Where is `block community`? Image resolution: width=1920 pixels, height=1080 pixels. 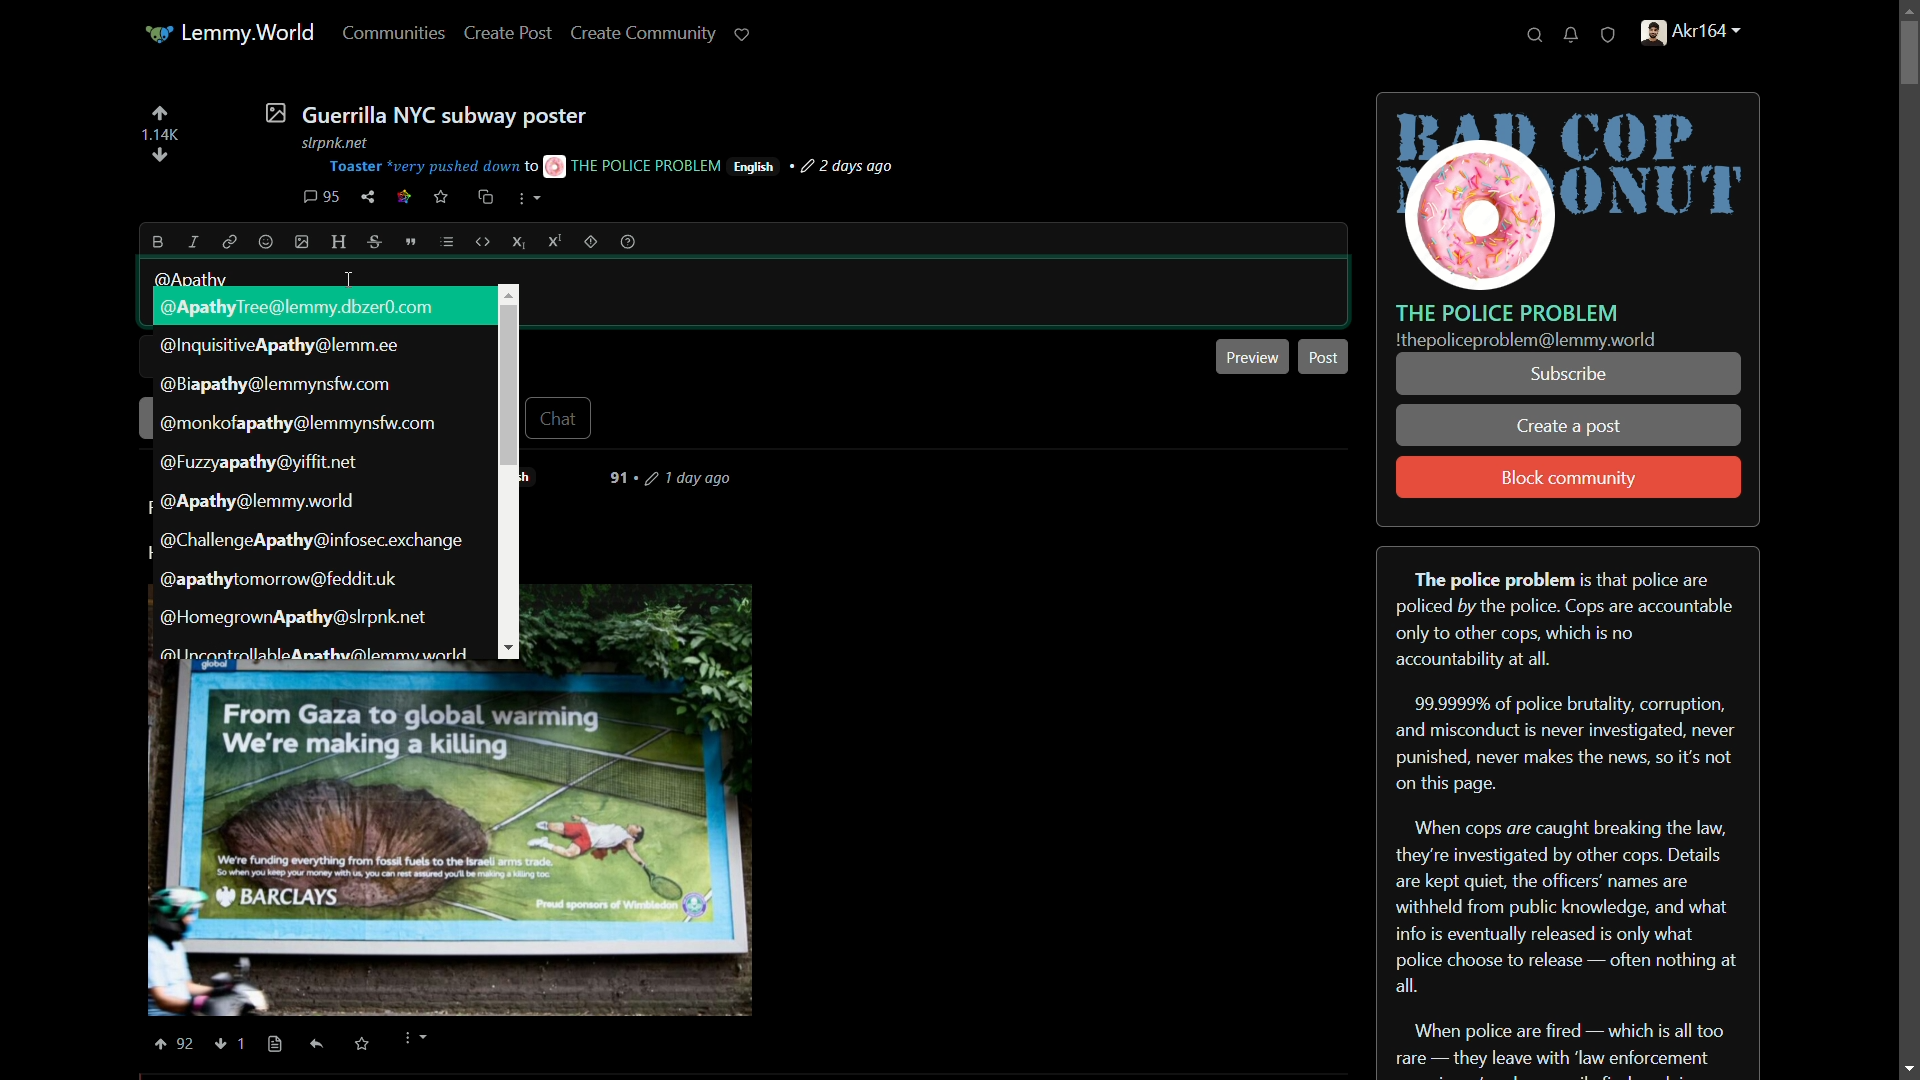 block community is located at coordinates (1569, 479).